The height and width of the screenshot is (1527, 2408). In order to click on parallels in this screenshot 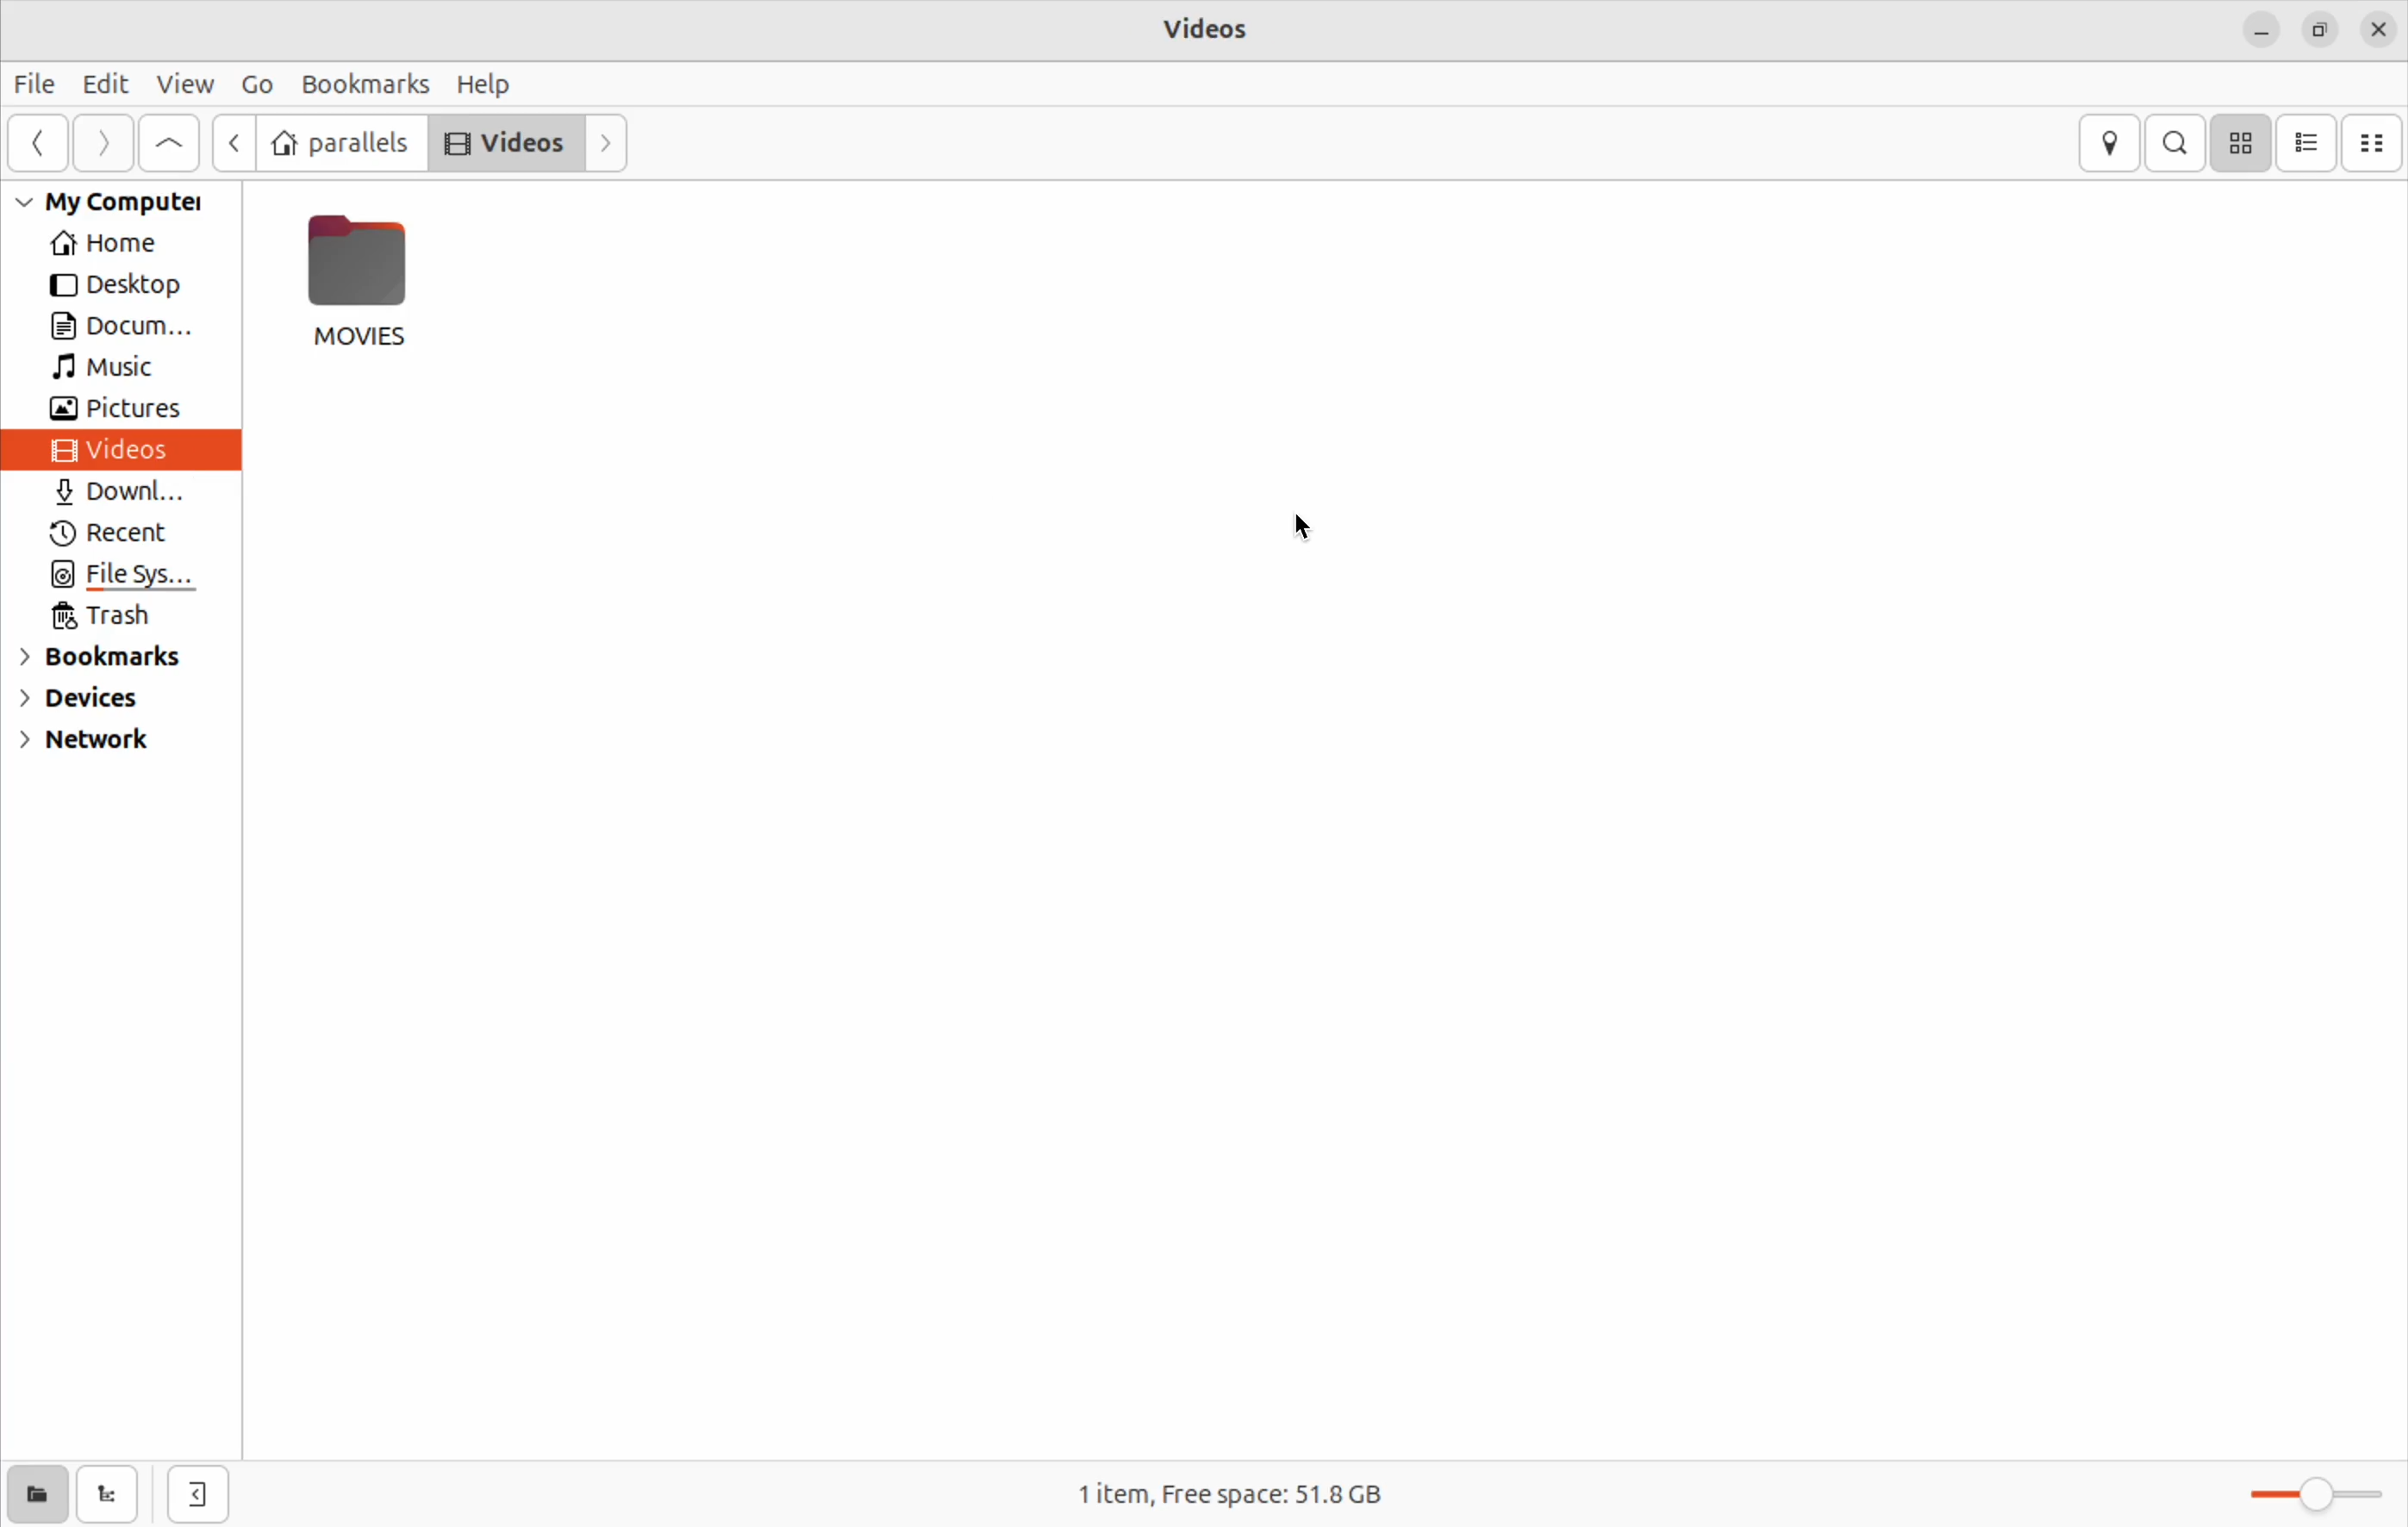, I will do `click(343, 140)`.